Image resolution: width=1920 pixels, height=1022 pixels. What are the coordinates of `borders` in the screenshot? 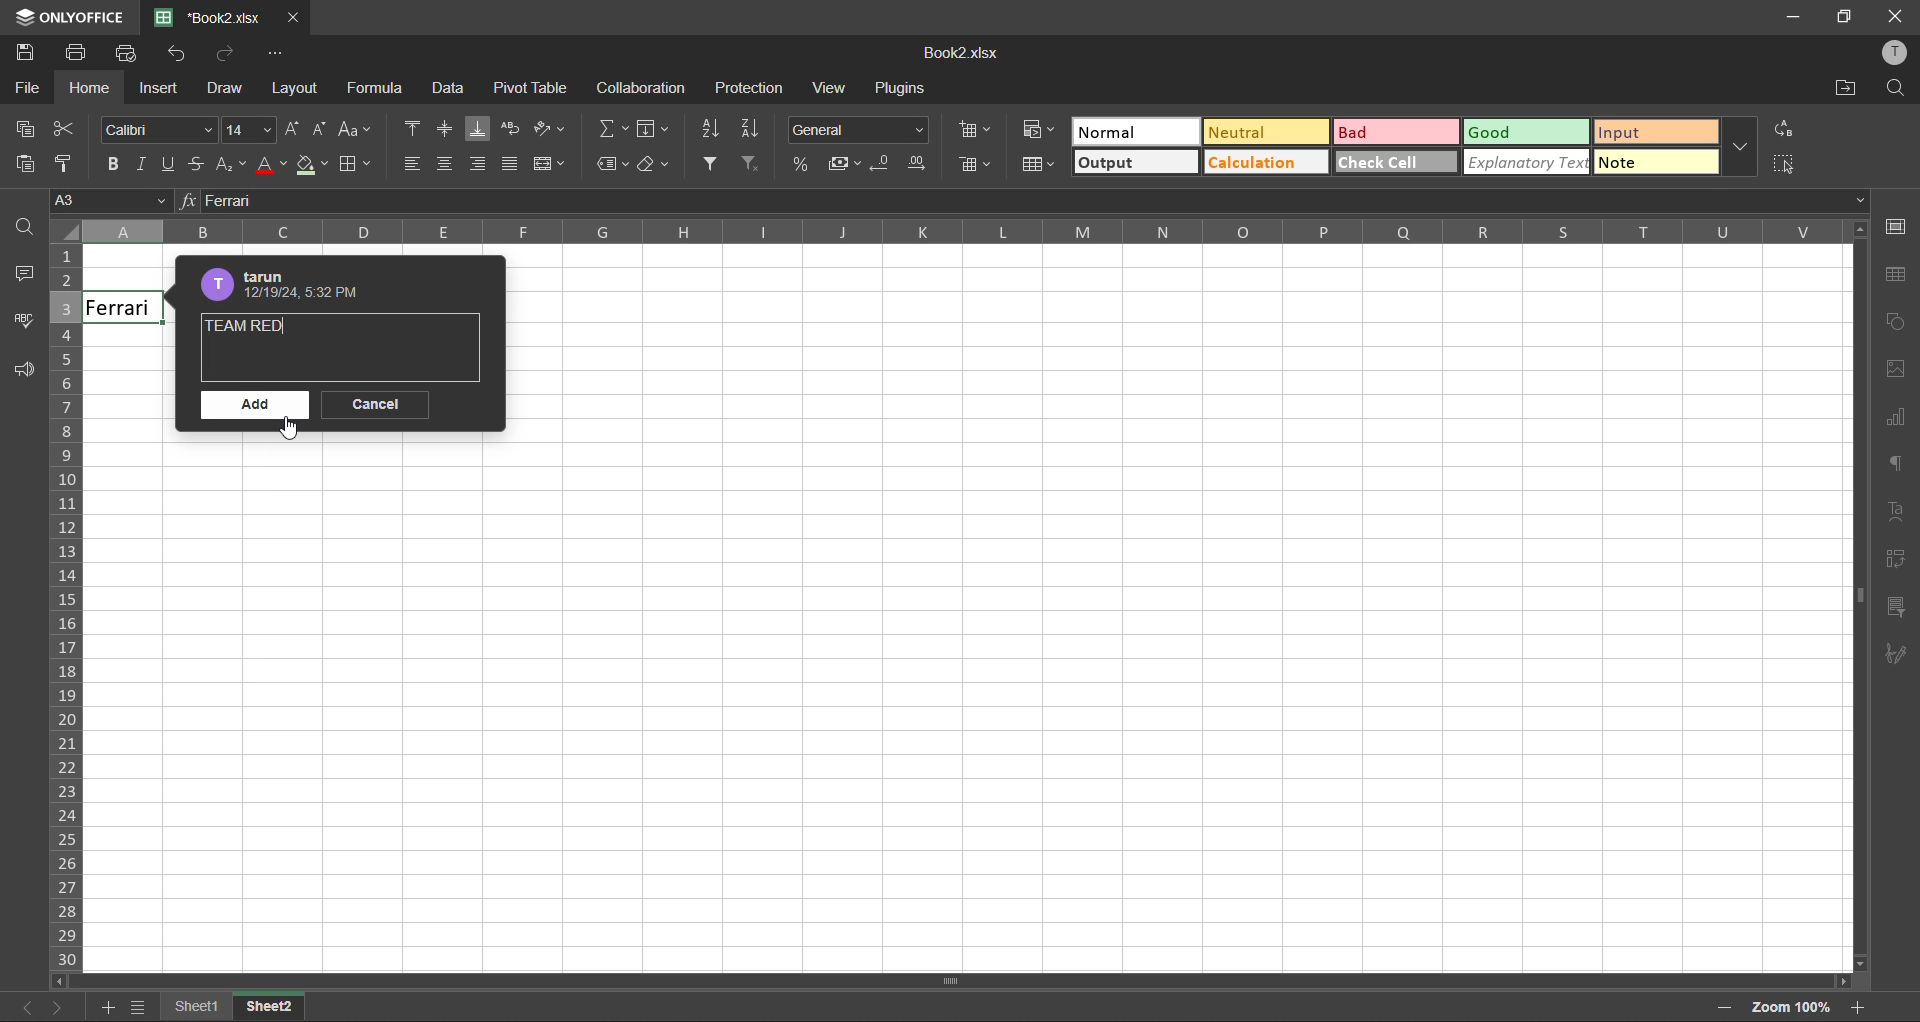 It's located at (354, 165).